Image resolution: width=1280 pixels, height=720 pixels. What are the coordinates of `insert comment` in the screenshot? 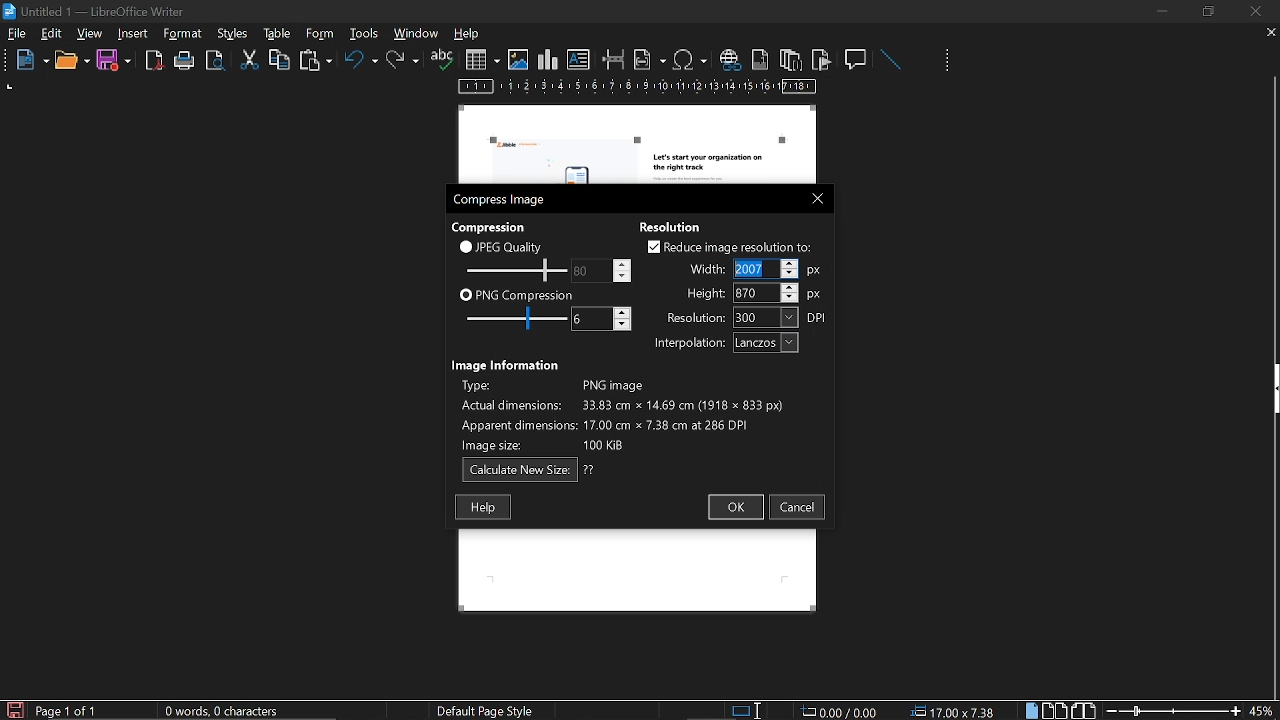 It's located at (857, 58).